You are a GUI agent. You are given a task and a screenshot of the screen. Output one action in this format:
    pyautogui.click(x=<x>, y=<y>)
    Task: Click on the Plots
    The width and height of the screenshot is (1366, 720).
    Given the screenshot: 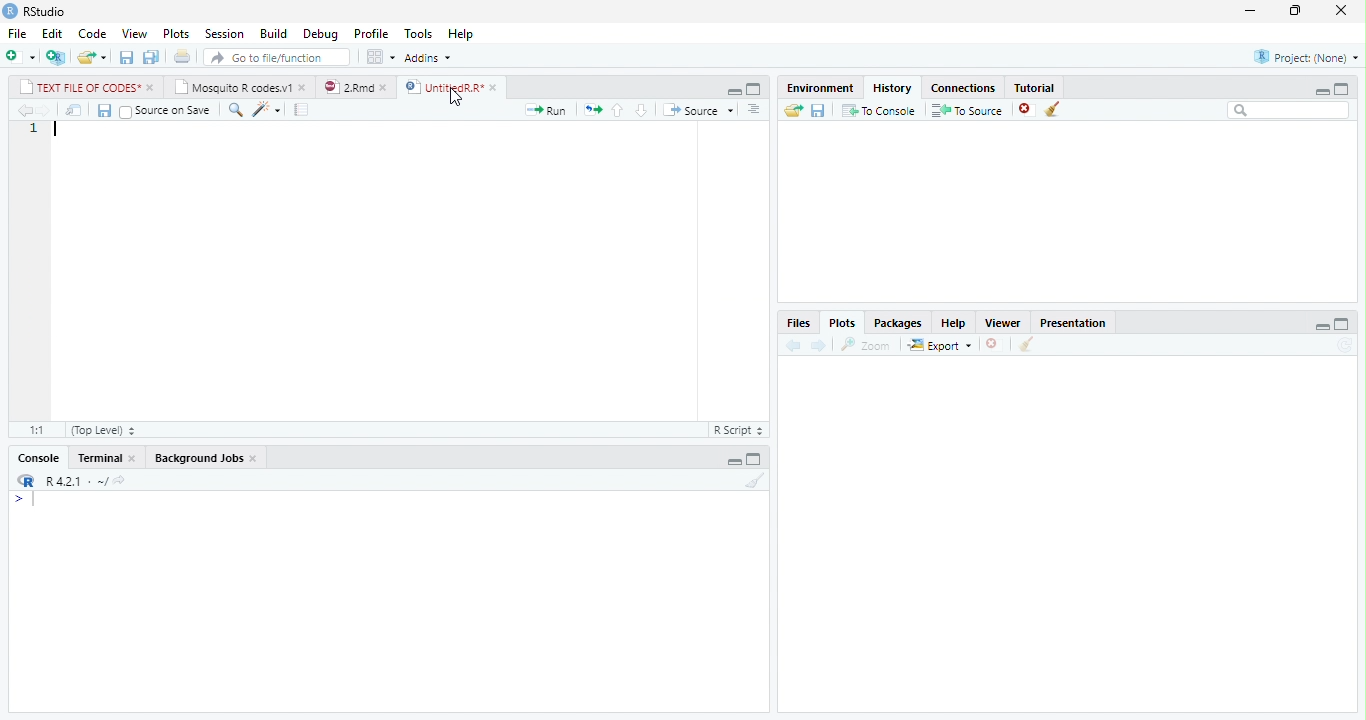 What is the action you would take?
    pyautogui.click(x=175, y=34)
    